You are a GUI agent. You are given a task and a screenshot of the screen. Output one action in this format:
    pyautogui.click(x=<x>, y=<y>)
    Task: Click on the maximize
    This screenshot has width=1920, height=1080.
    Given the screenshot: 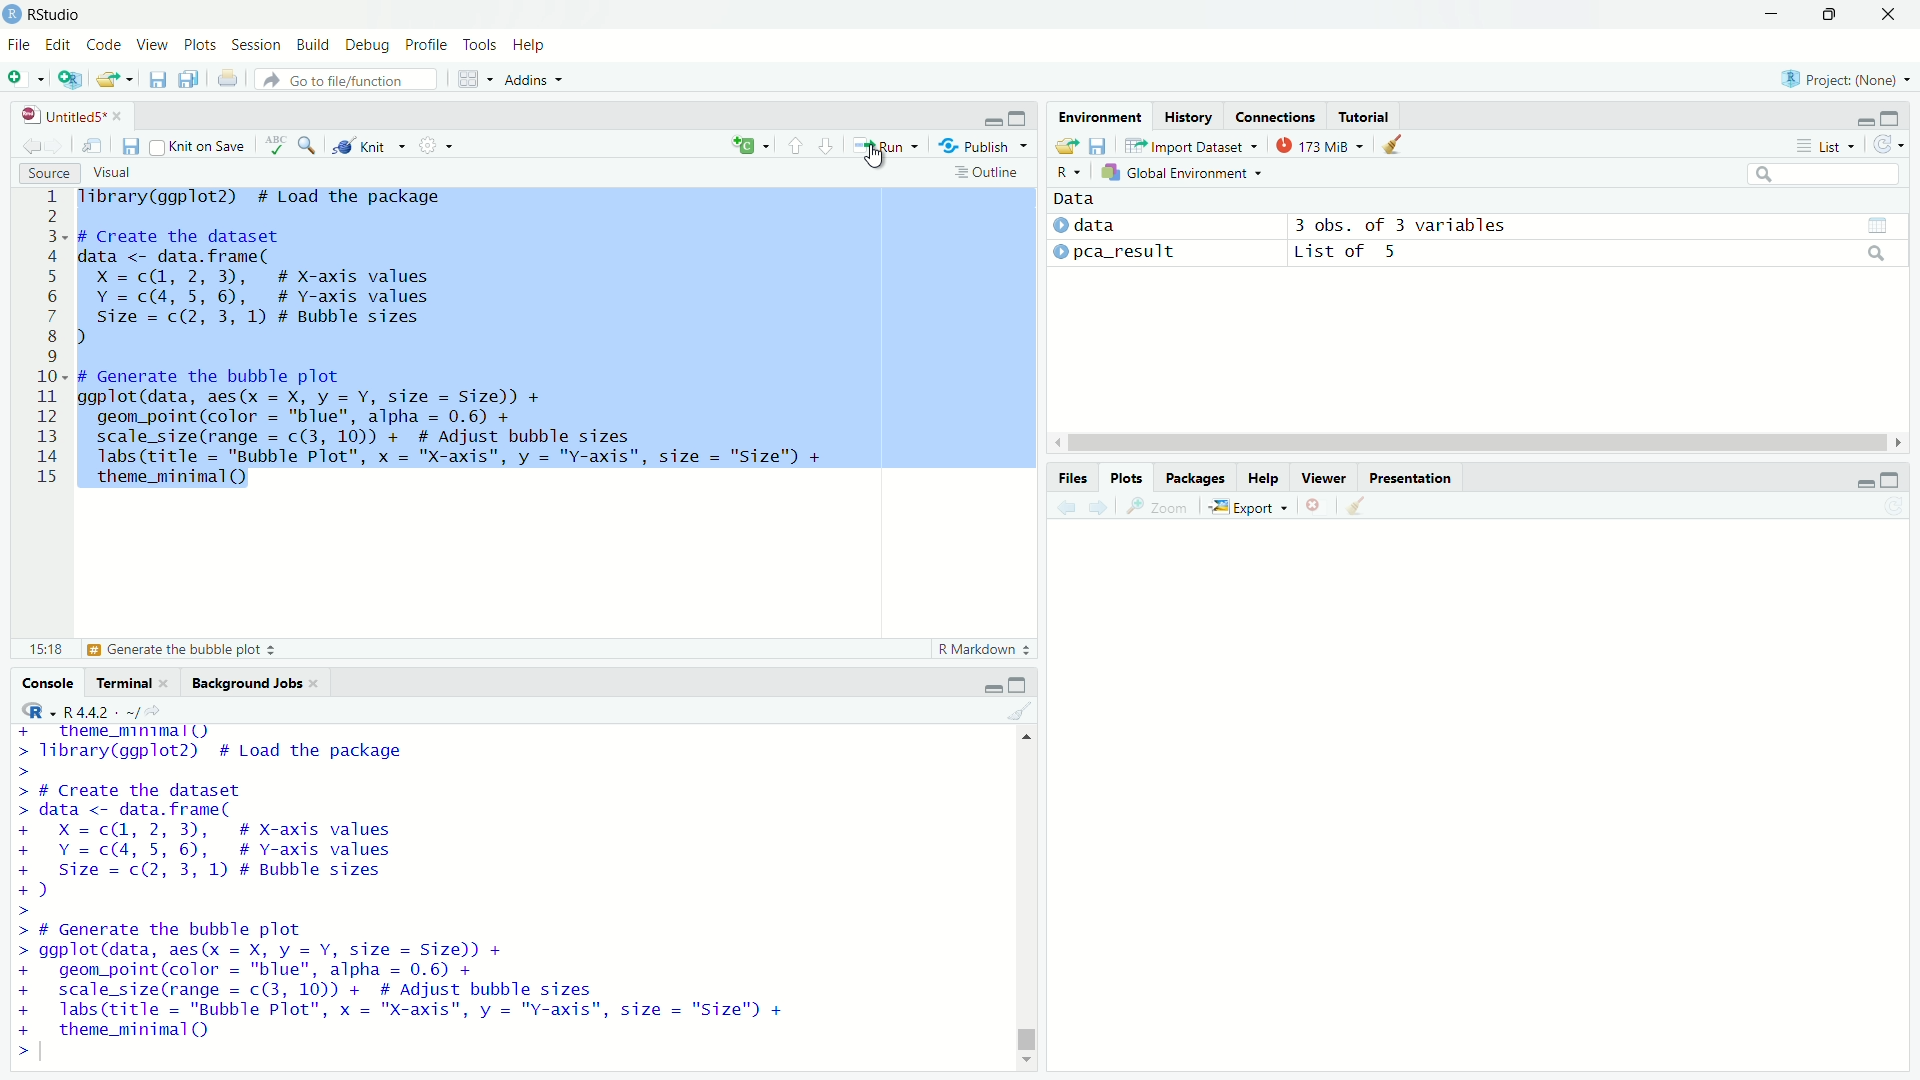 What is the action you would take?
    pyautogui.click(x=1018, y=684)
    